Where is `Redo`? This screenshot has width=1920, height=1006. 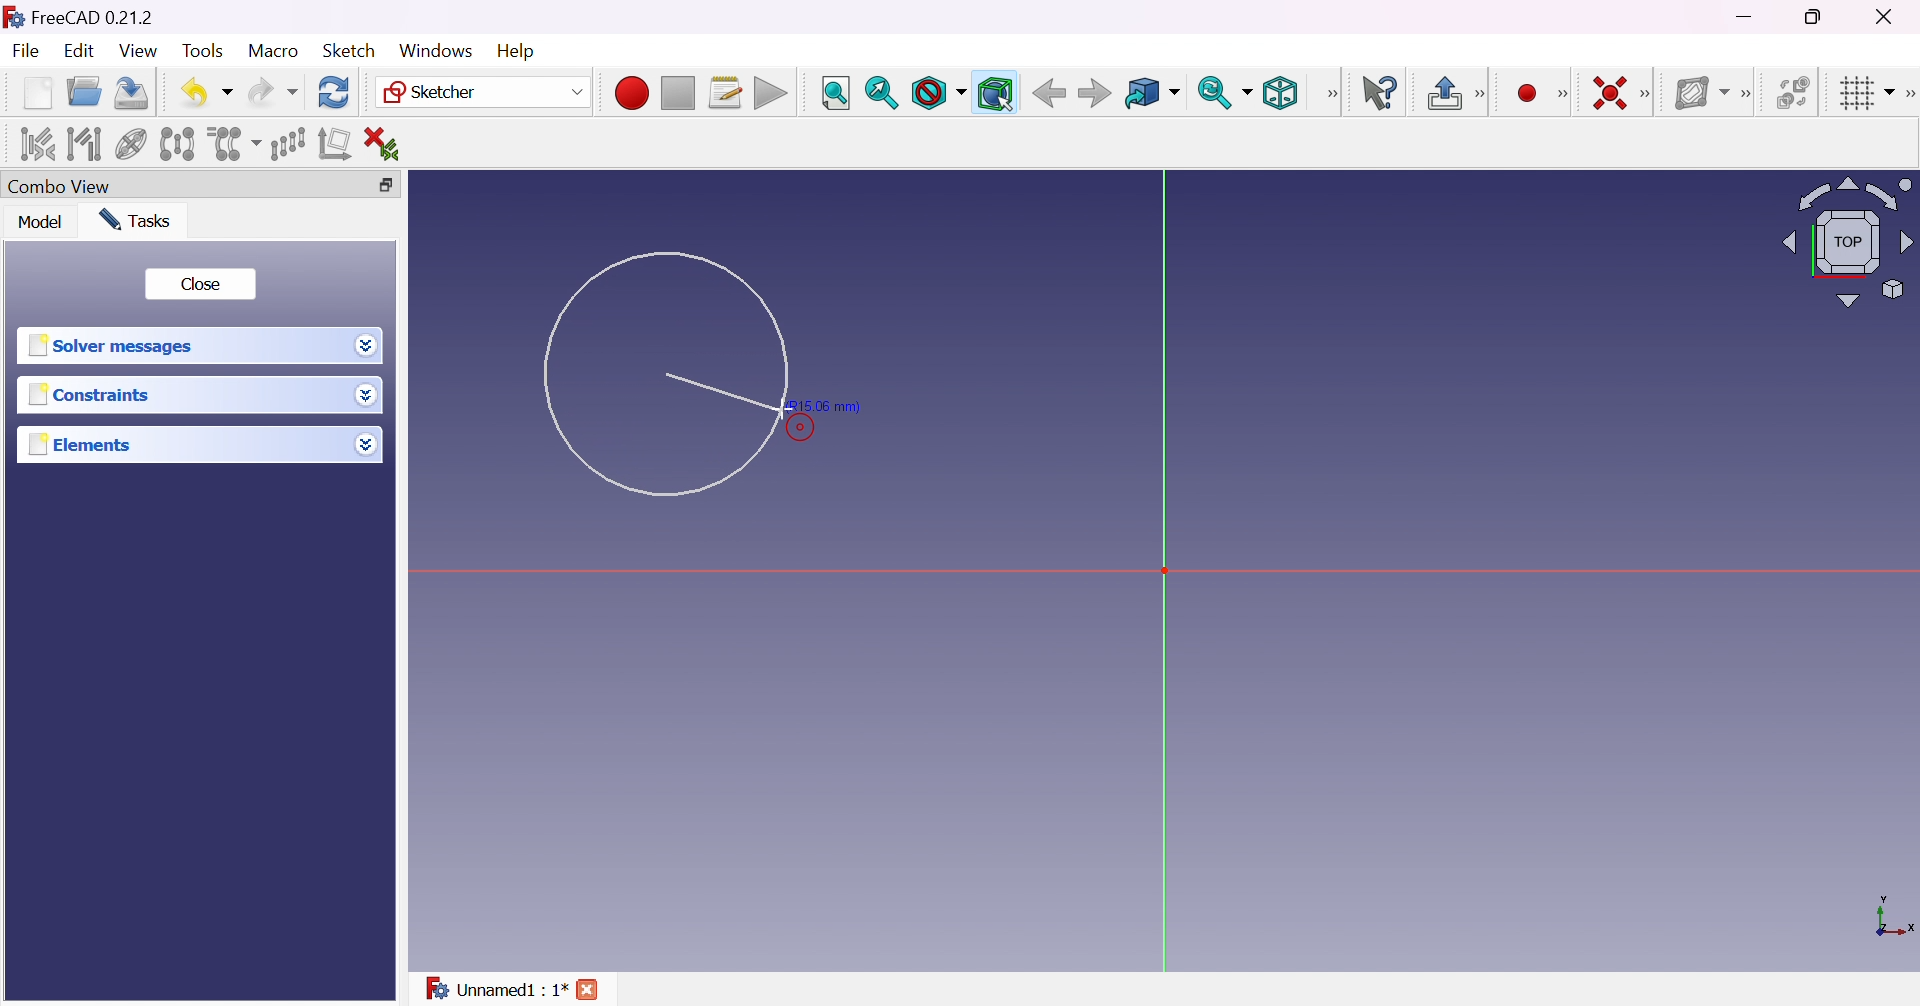 Redo is located at coordinates (273, 92).